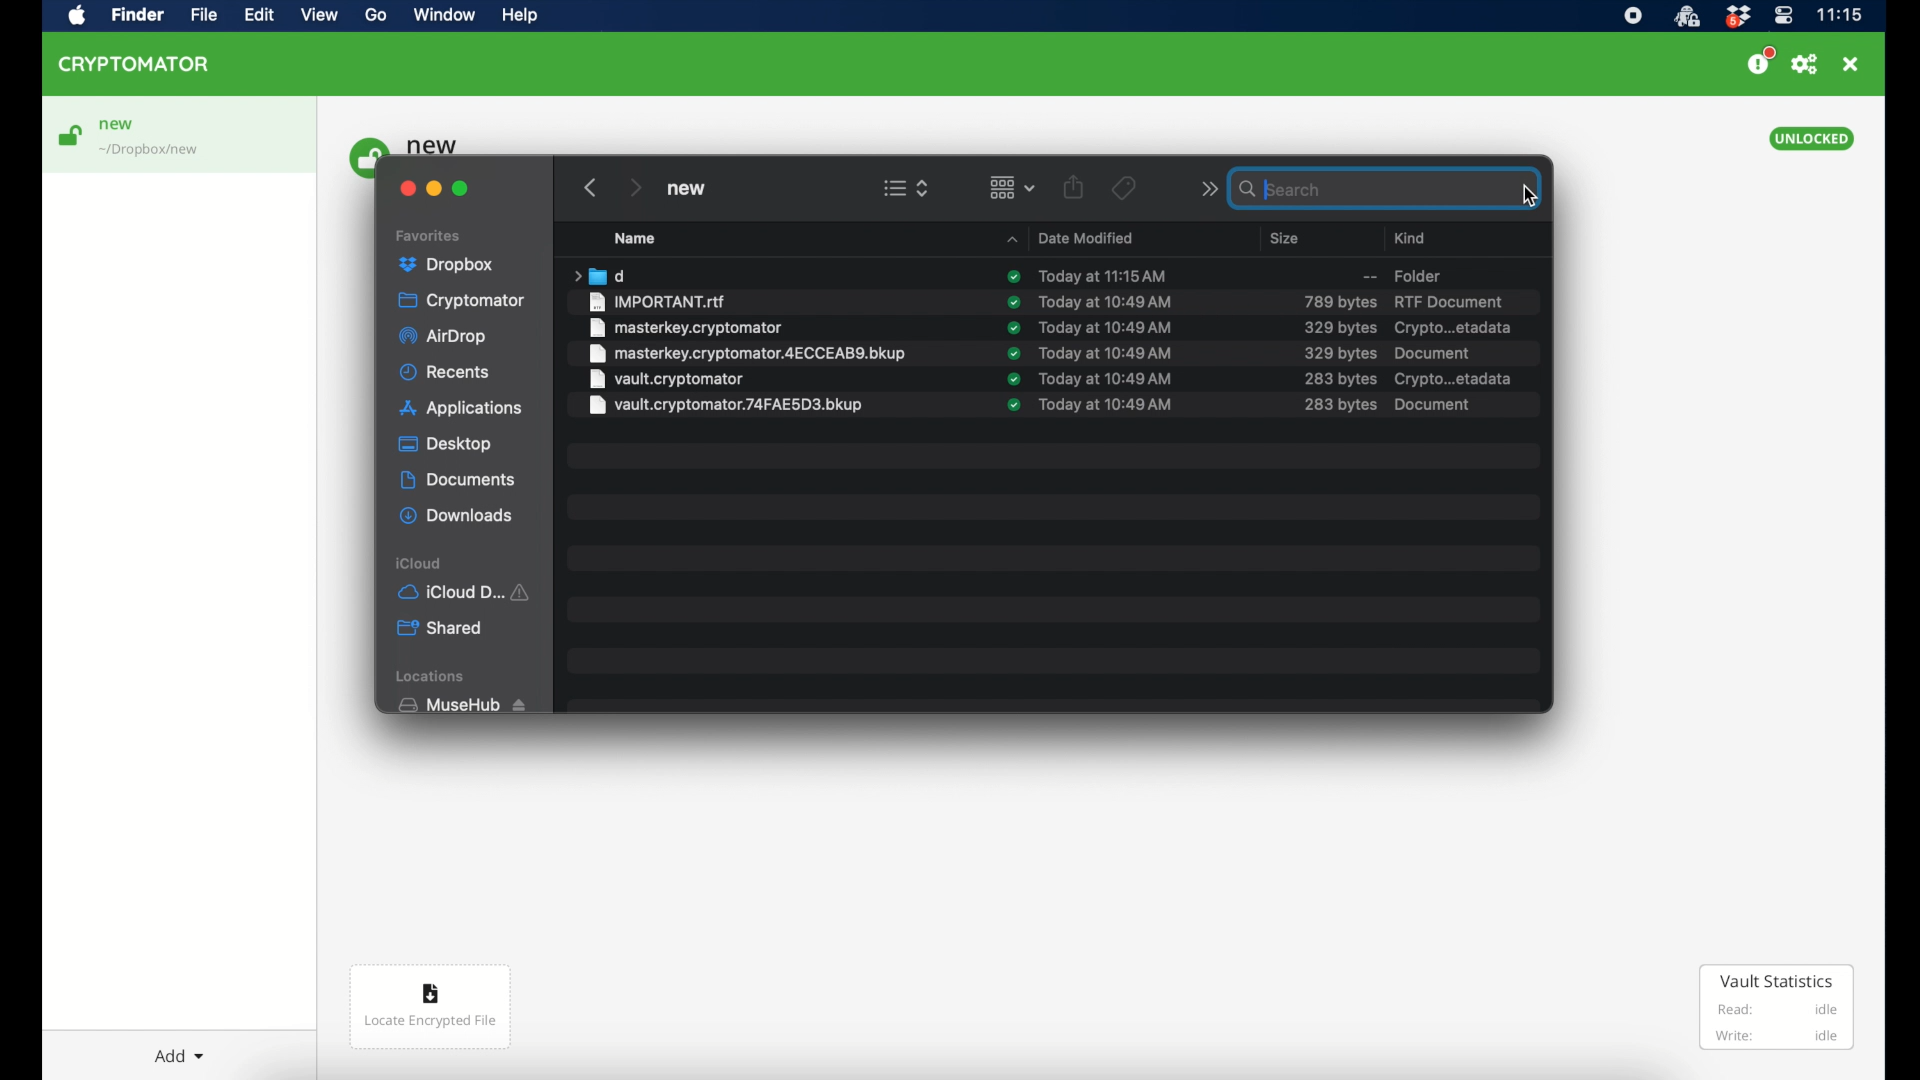  Describe the element at coordinates (1812, 139) in the screenshot. I see `unlocked` at that location.